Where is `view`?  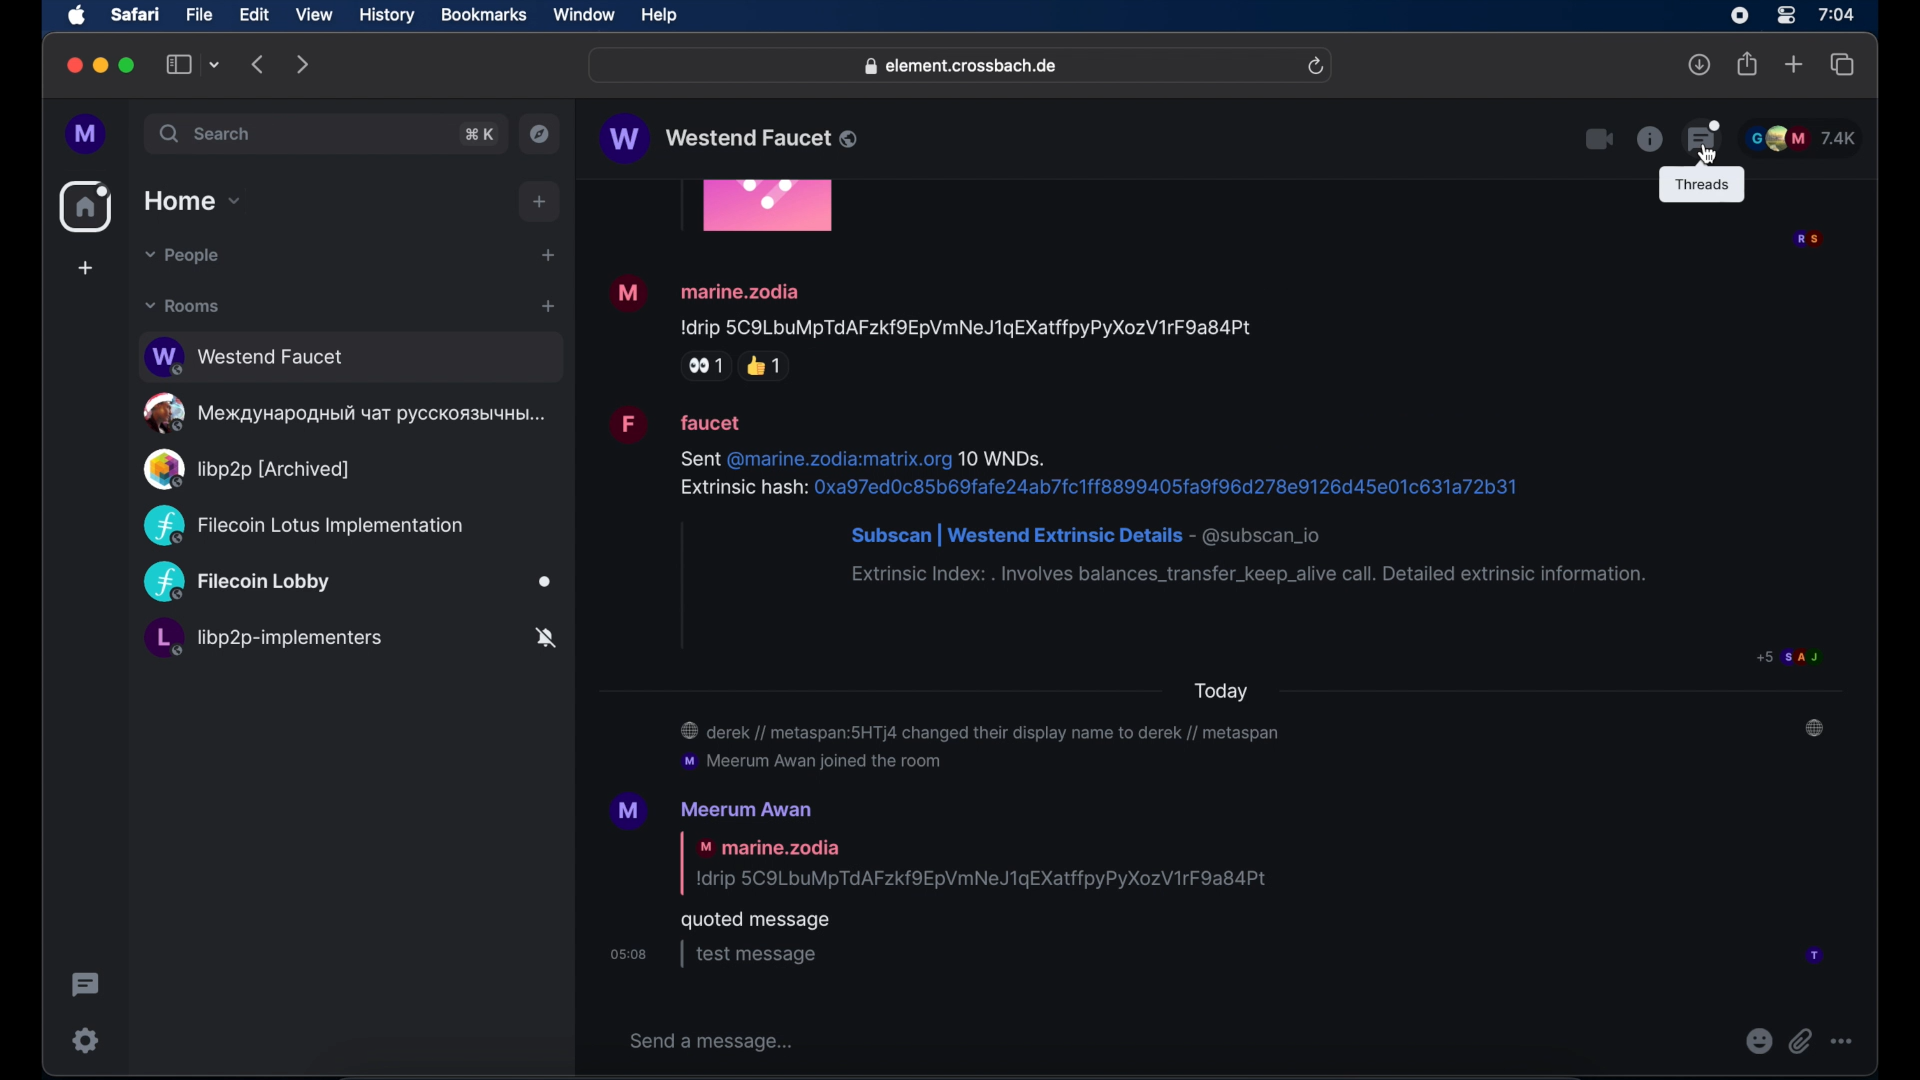
view is located at coordinates (314, 15).